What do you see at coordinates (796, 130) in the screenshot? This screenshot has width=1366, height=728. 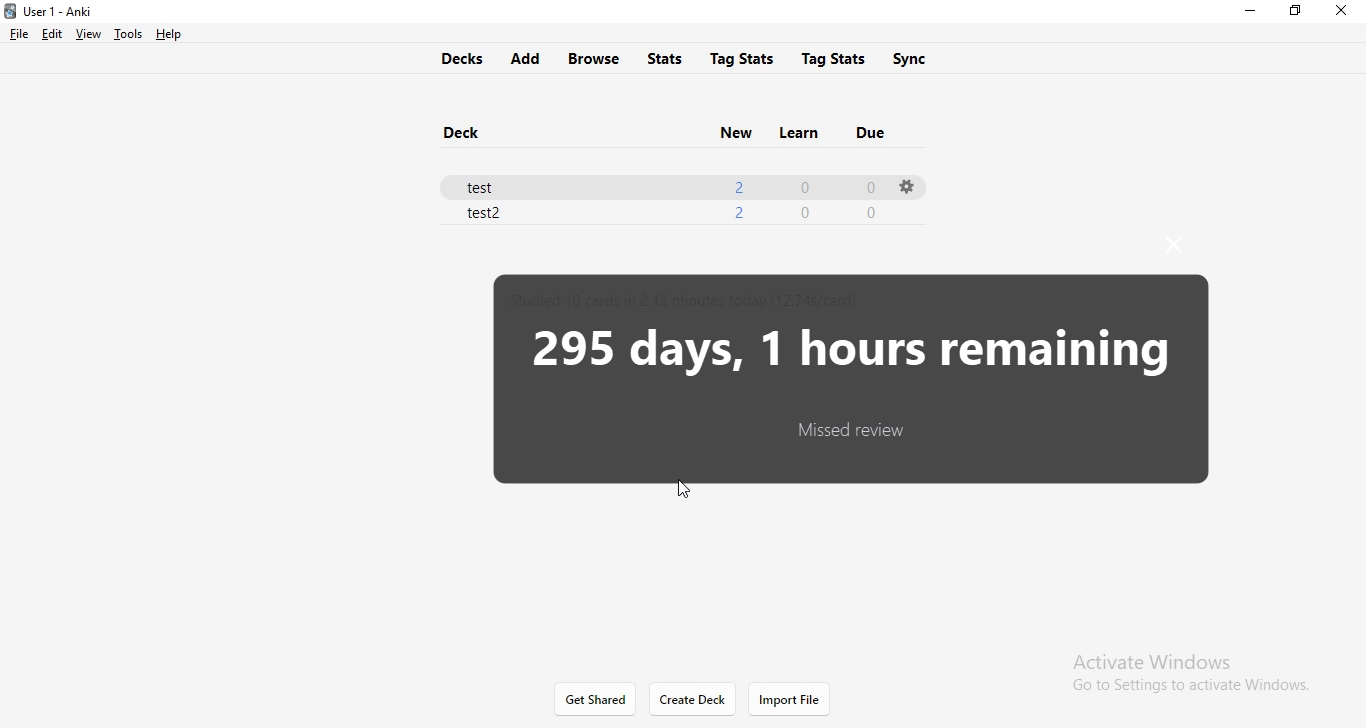 I see `learn` at bounding box center [796, 130].